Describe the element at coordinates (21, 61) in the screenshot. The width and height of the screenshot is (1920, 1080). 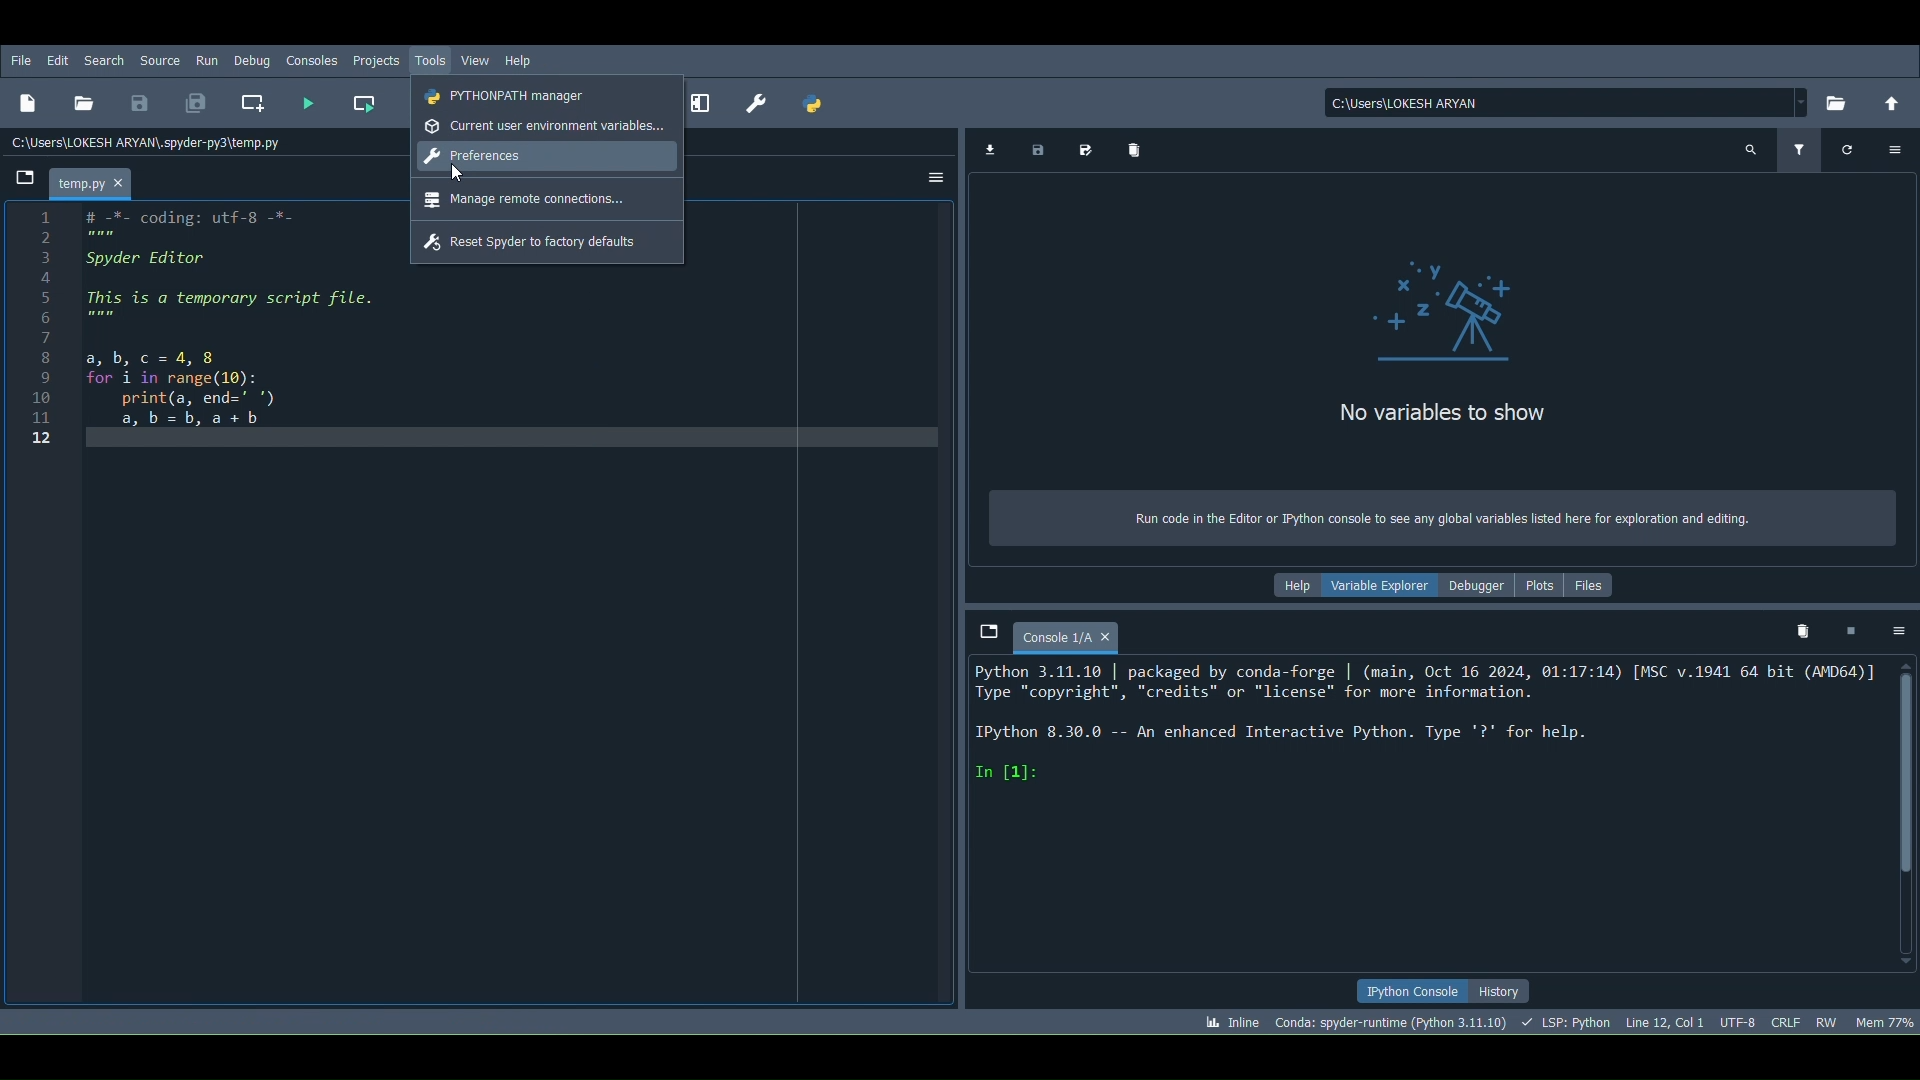
I see `File` at that location.